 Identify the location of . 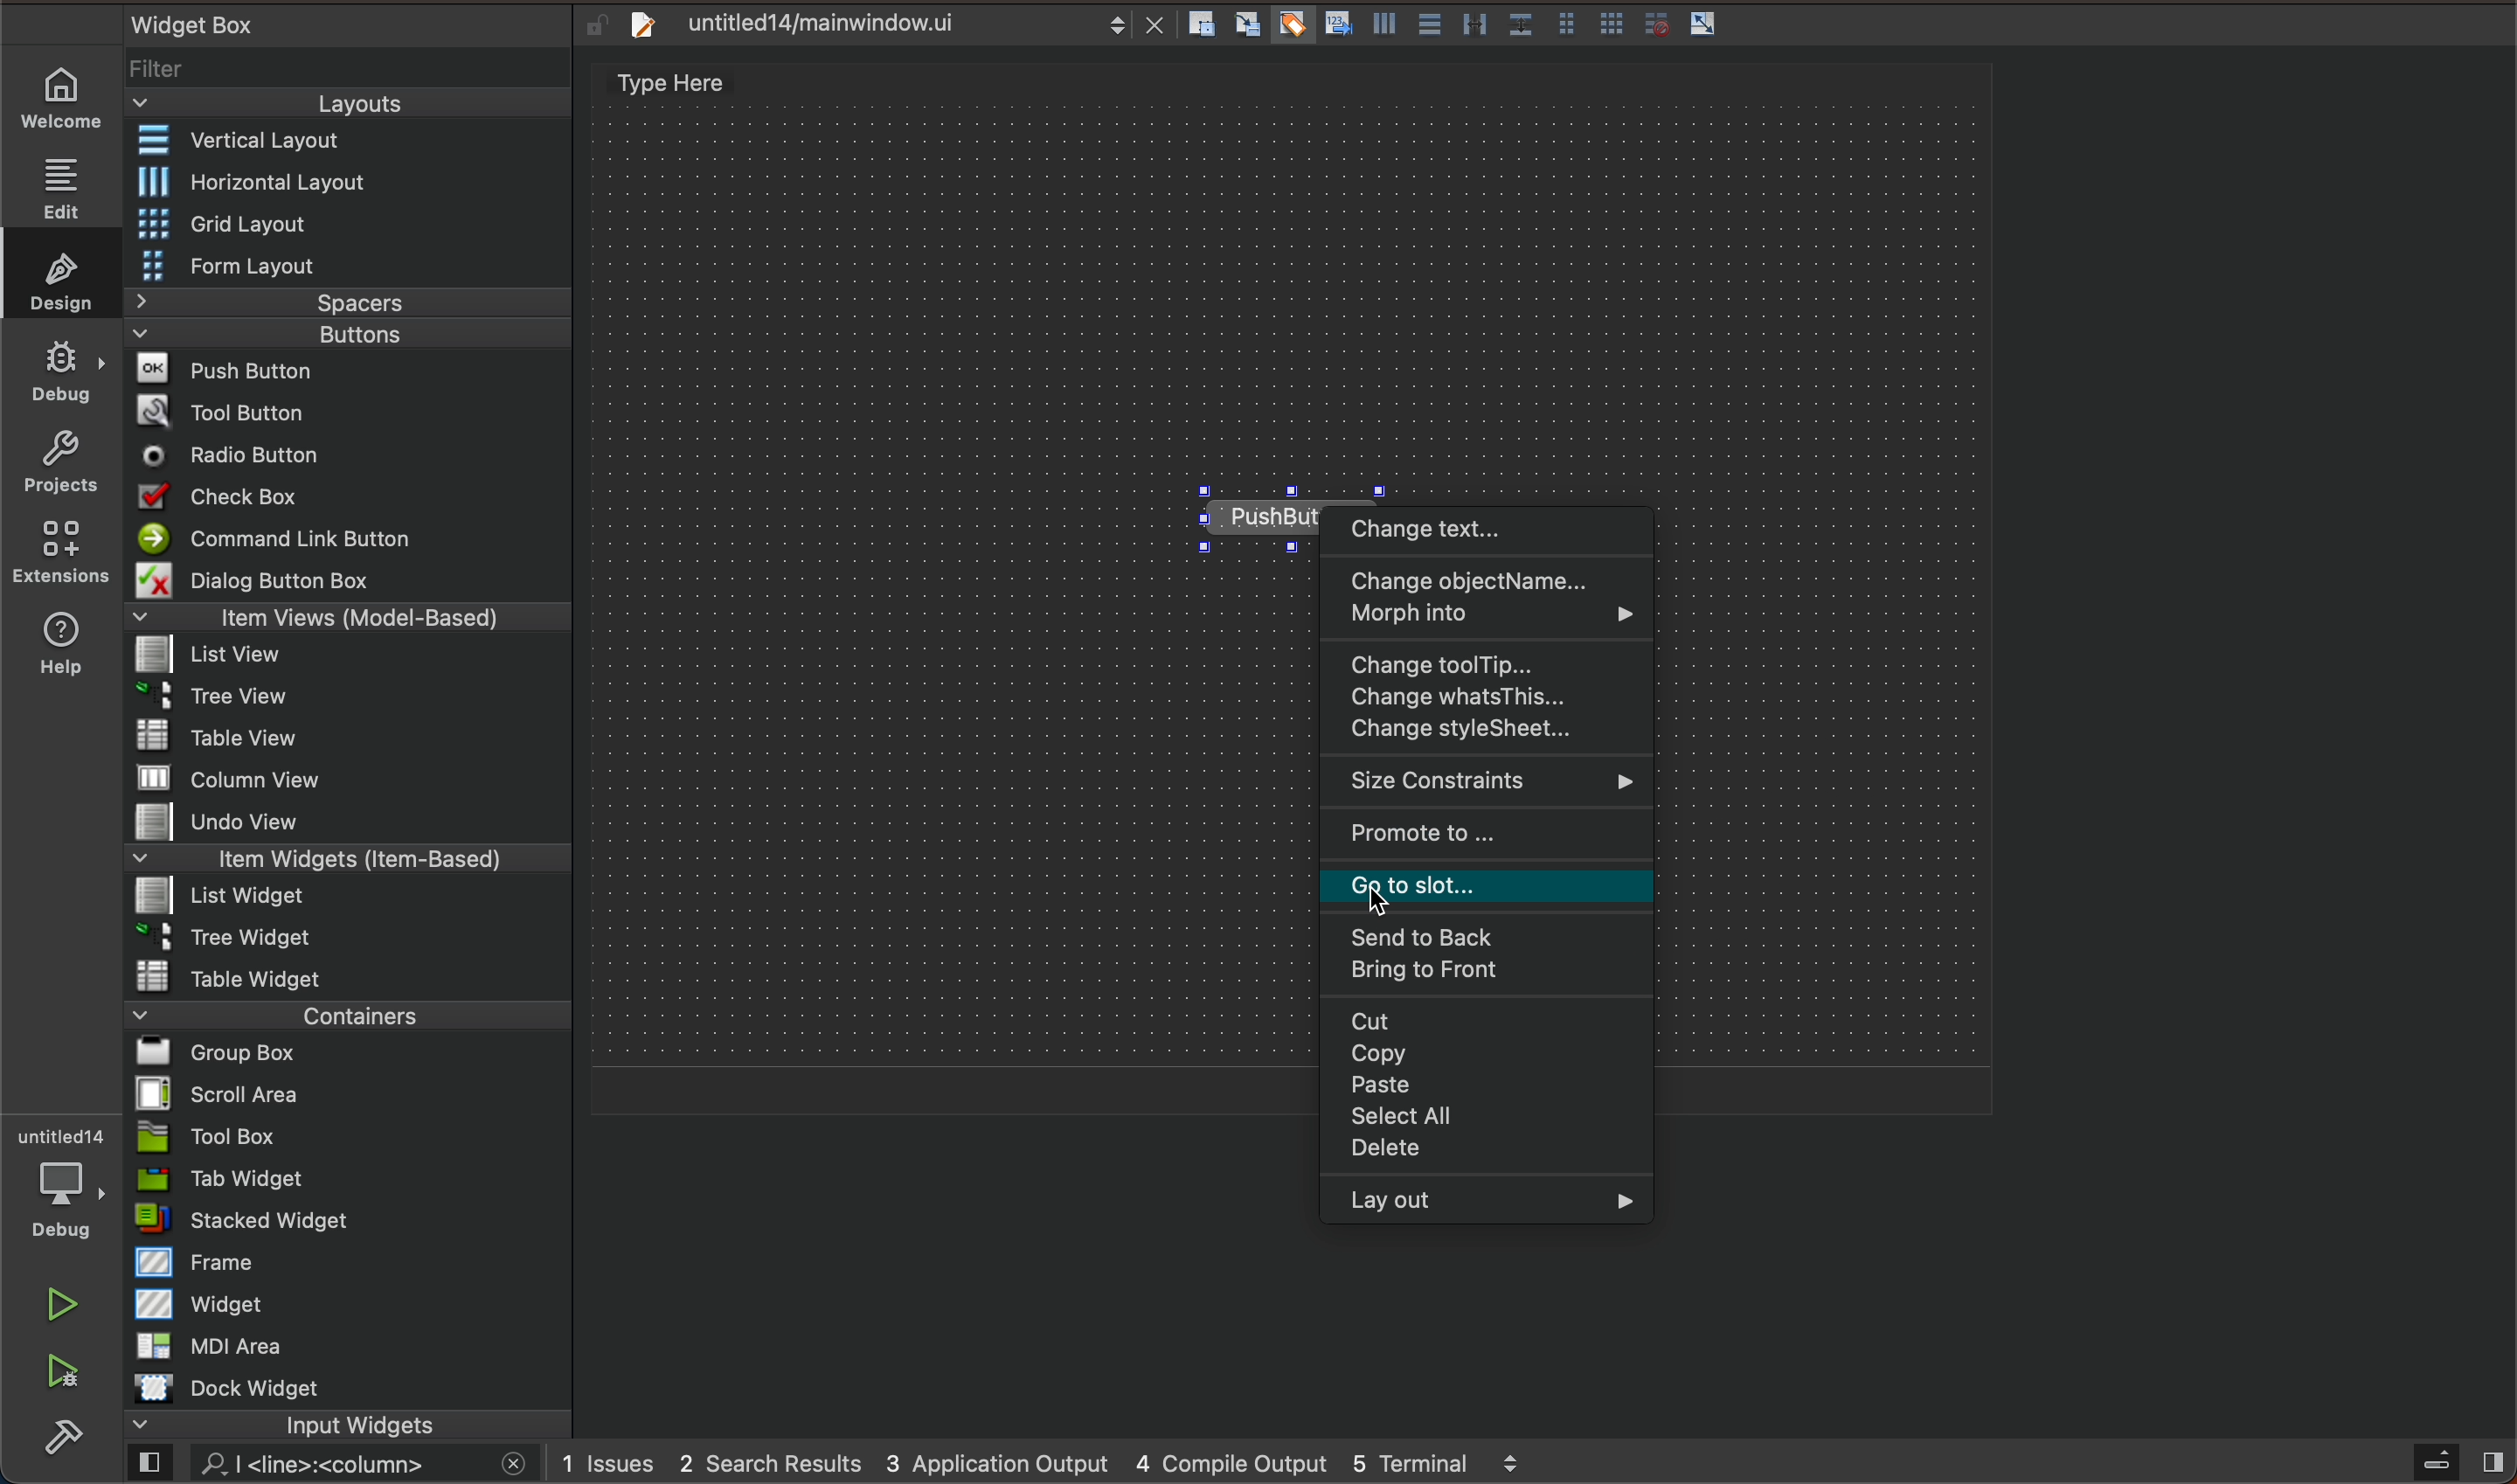
(1657, 20).